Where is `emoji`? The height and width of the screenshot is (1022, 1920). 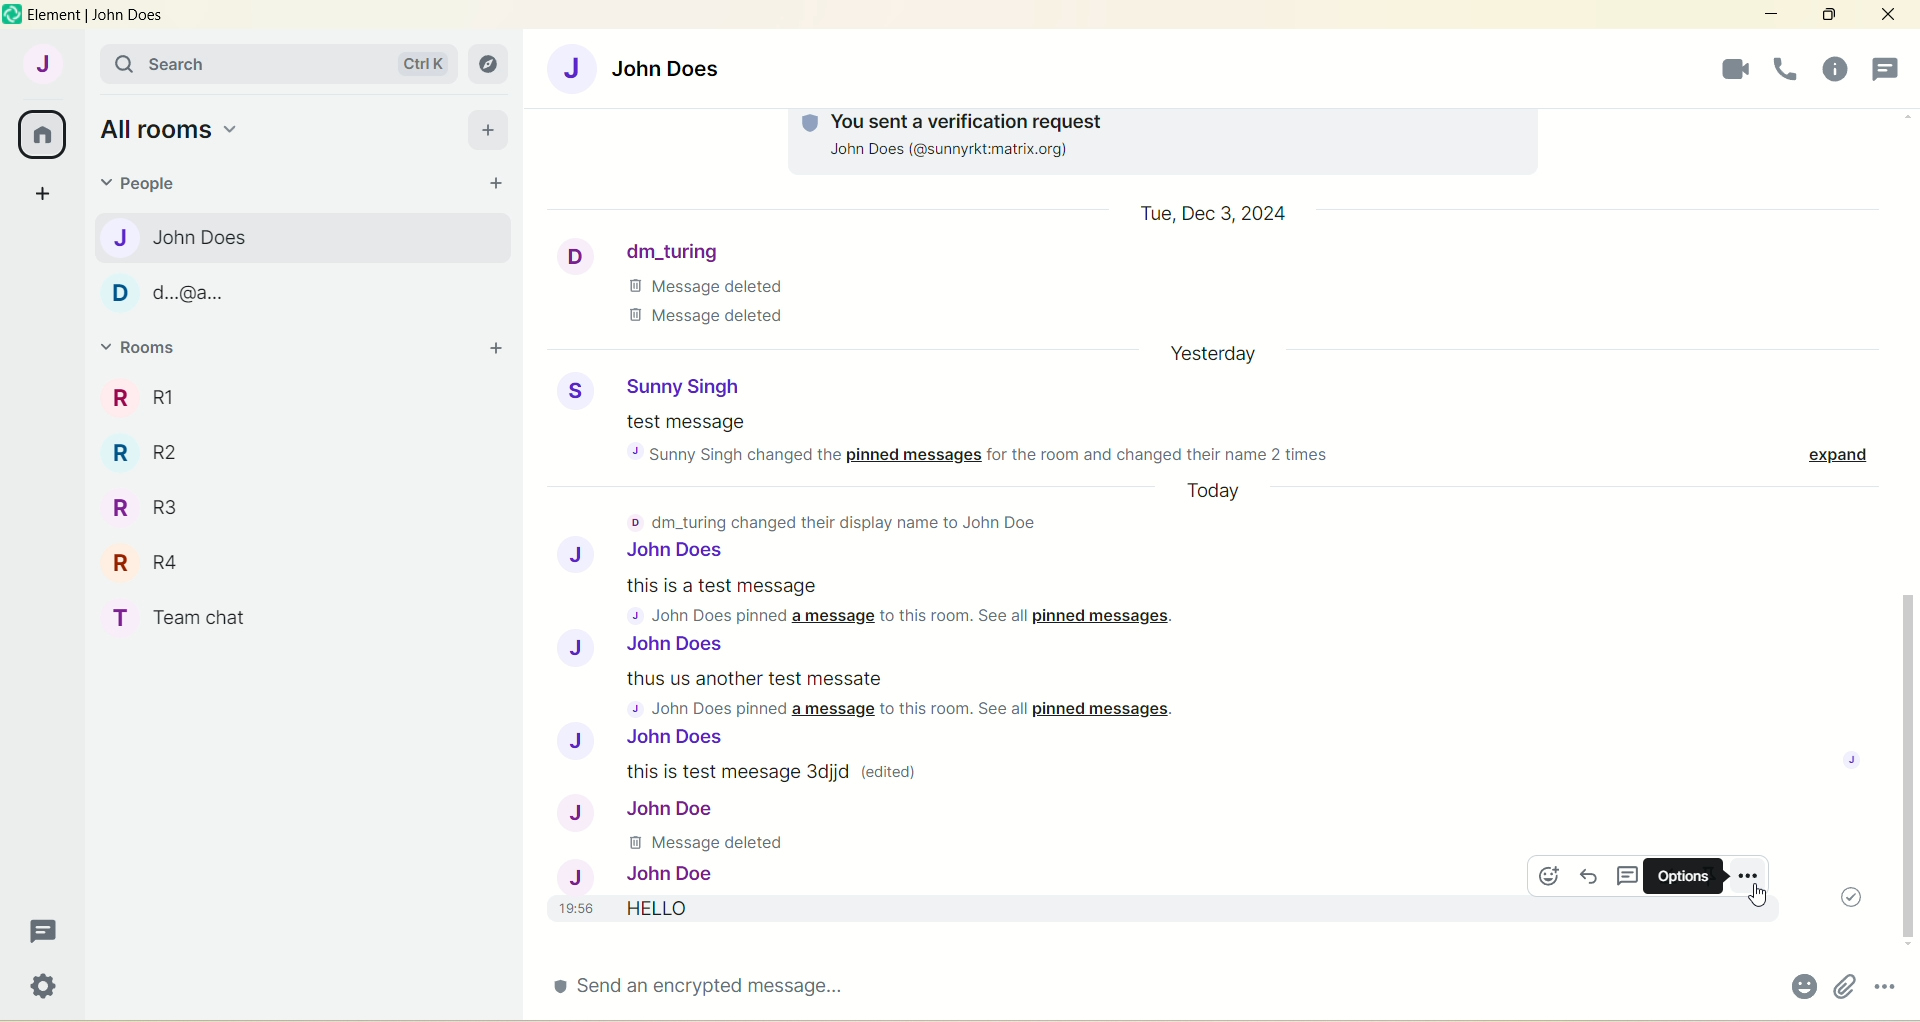
emoji is located at coordinates (1545, 876).